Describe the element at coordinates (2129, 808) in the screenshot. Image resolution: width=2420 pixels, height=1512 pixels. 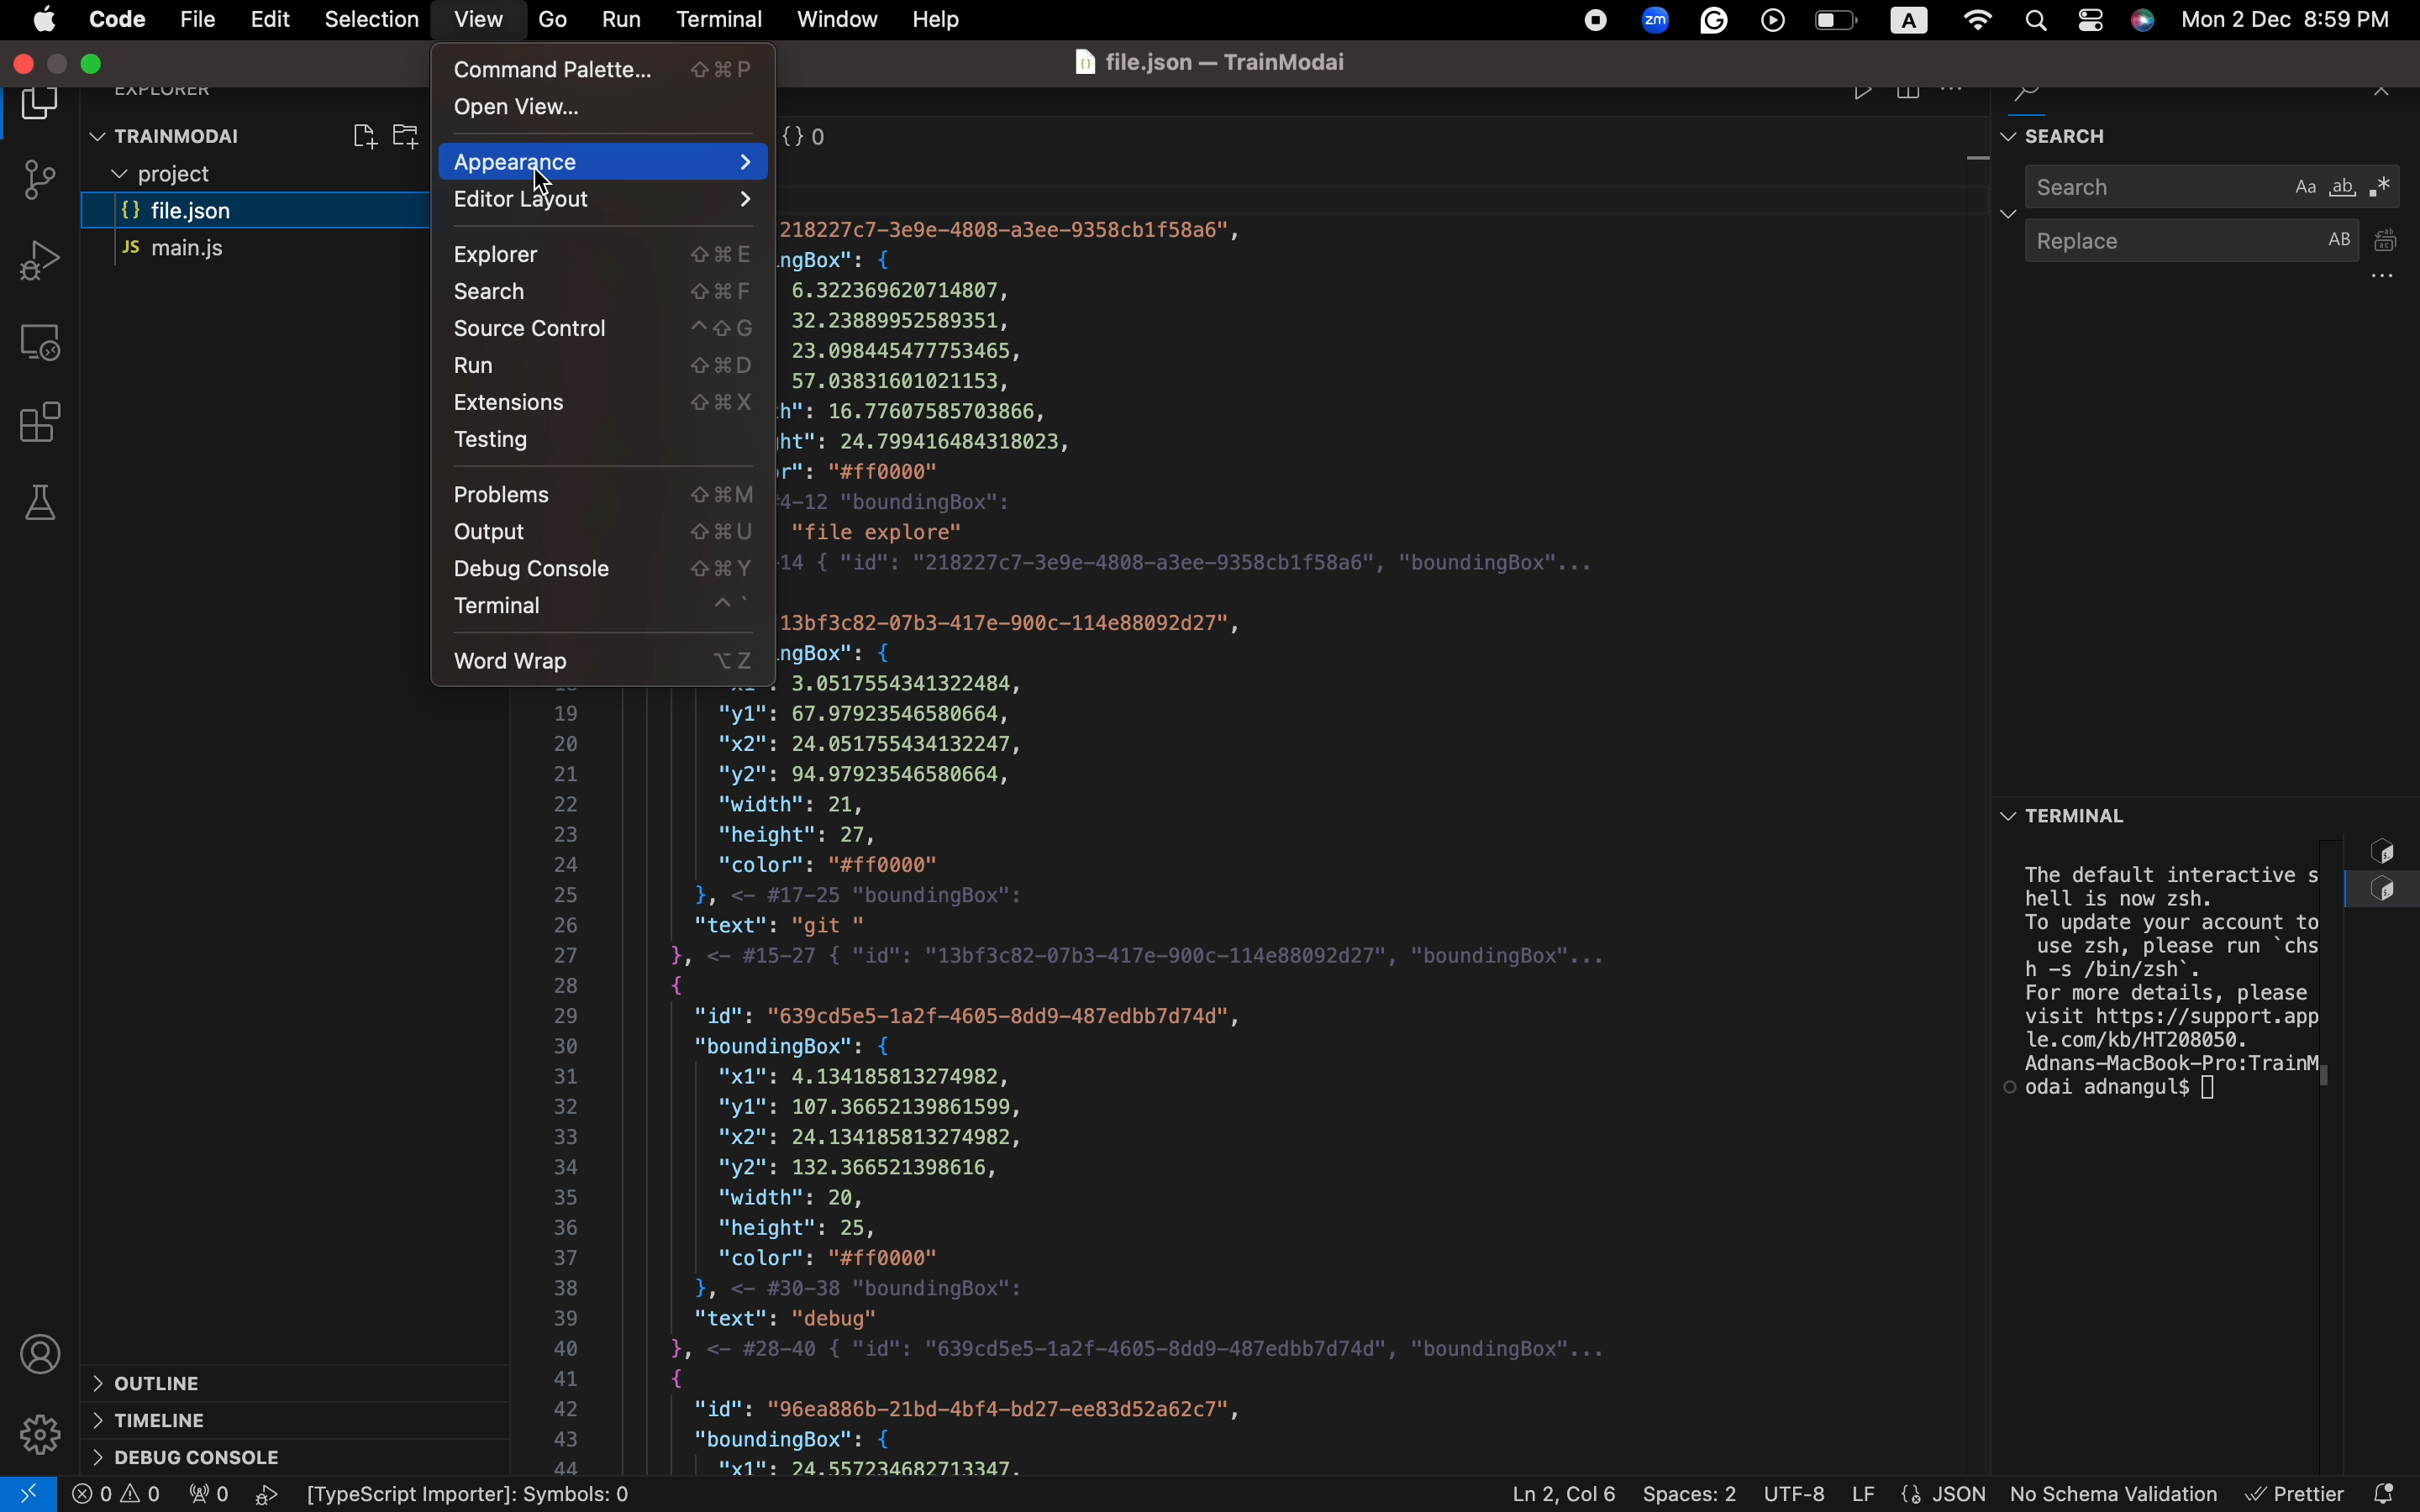
I see `terminal` at that location.